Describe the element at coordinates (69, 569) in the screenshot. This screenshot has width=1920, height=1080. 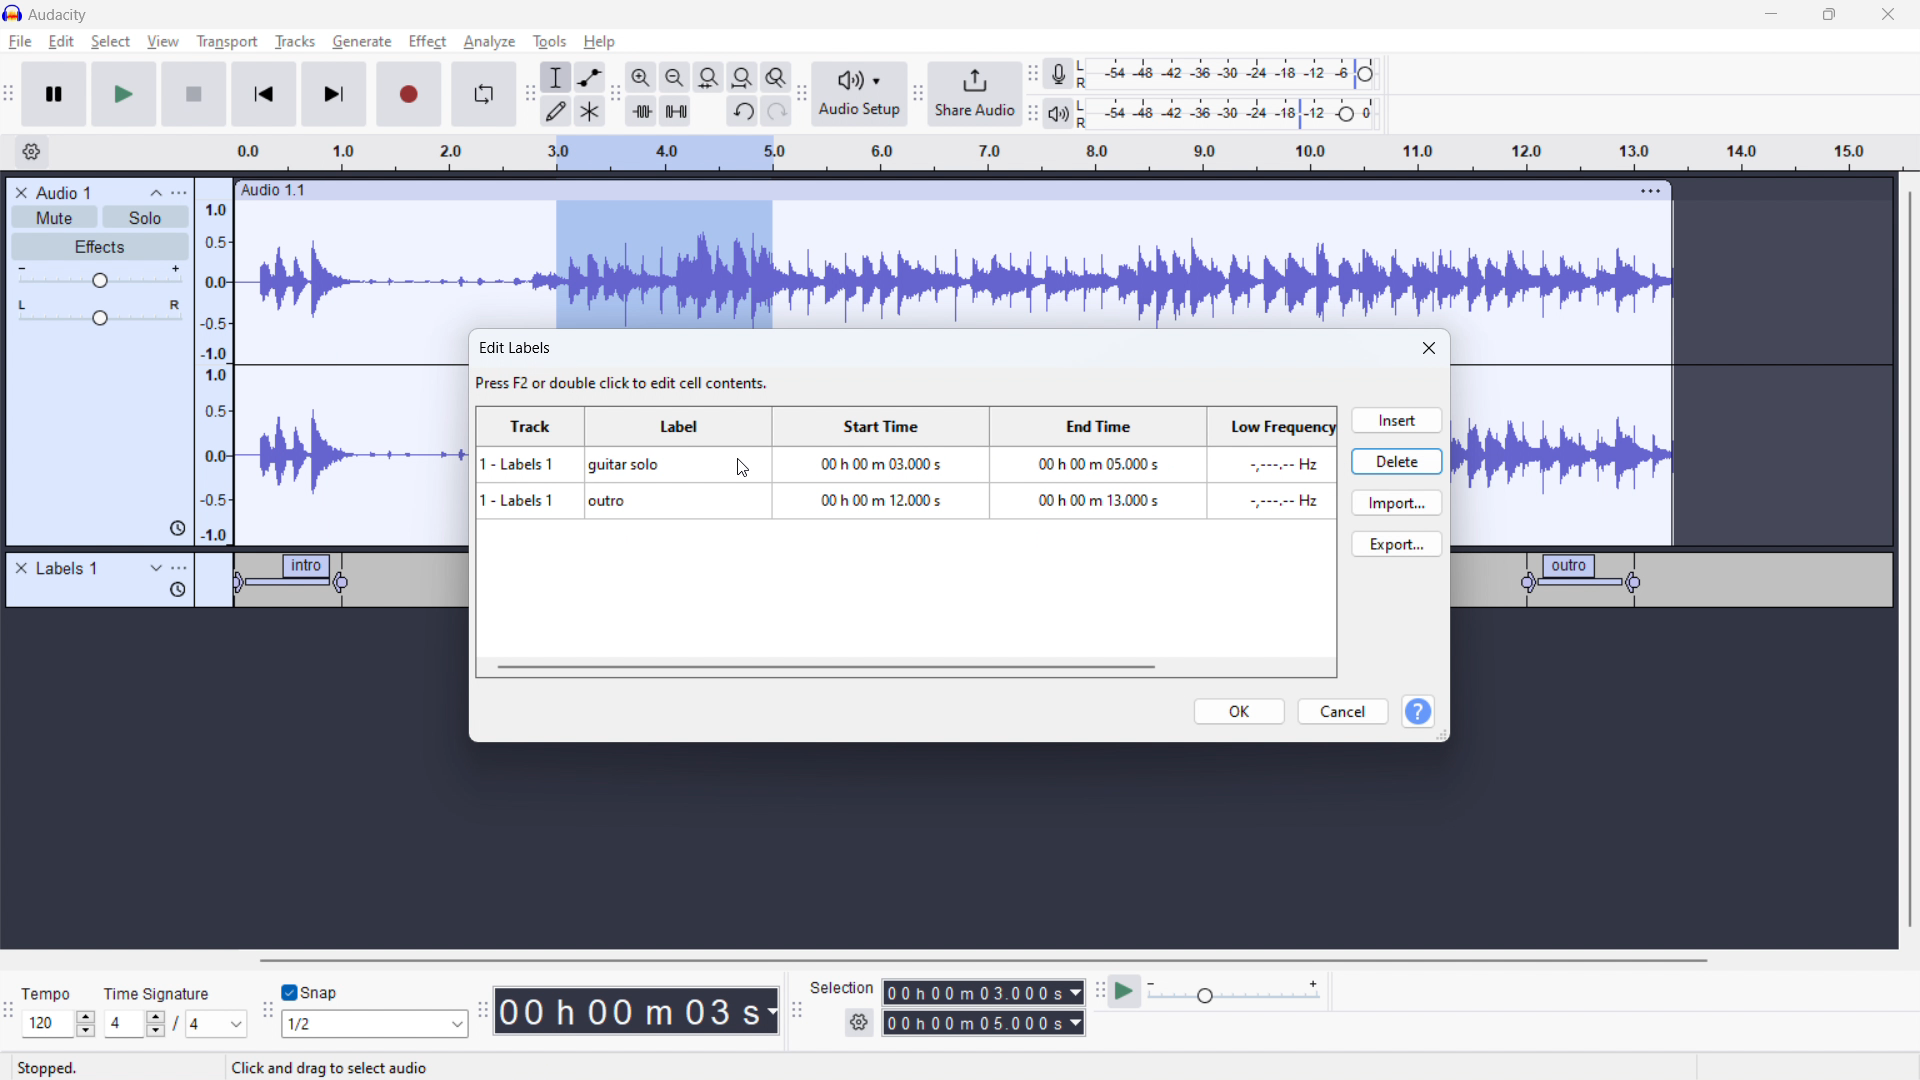
I see `labels` at that location.